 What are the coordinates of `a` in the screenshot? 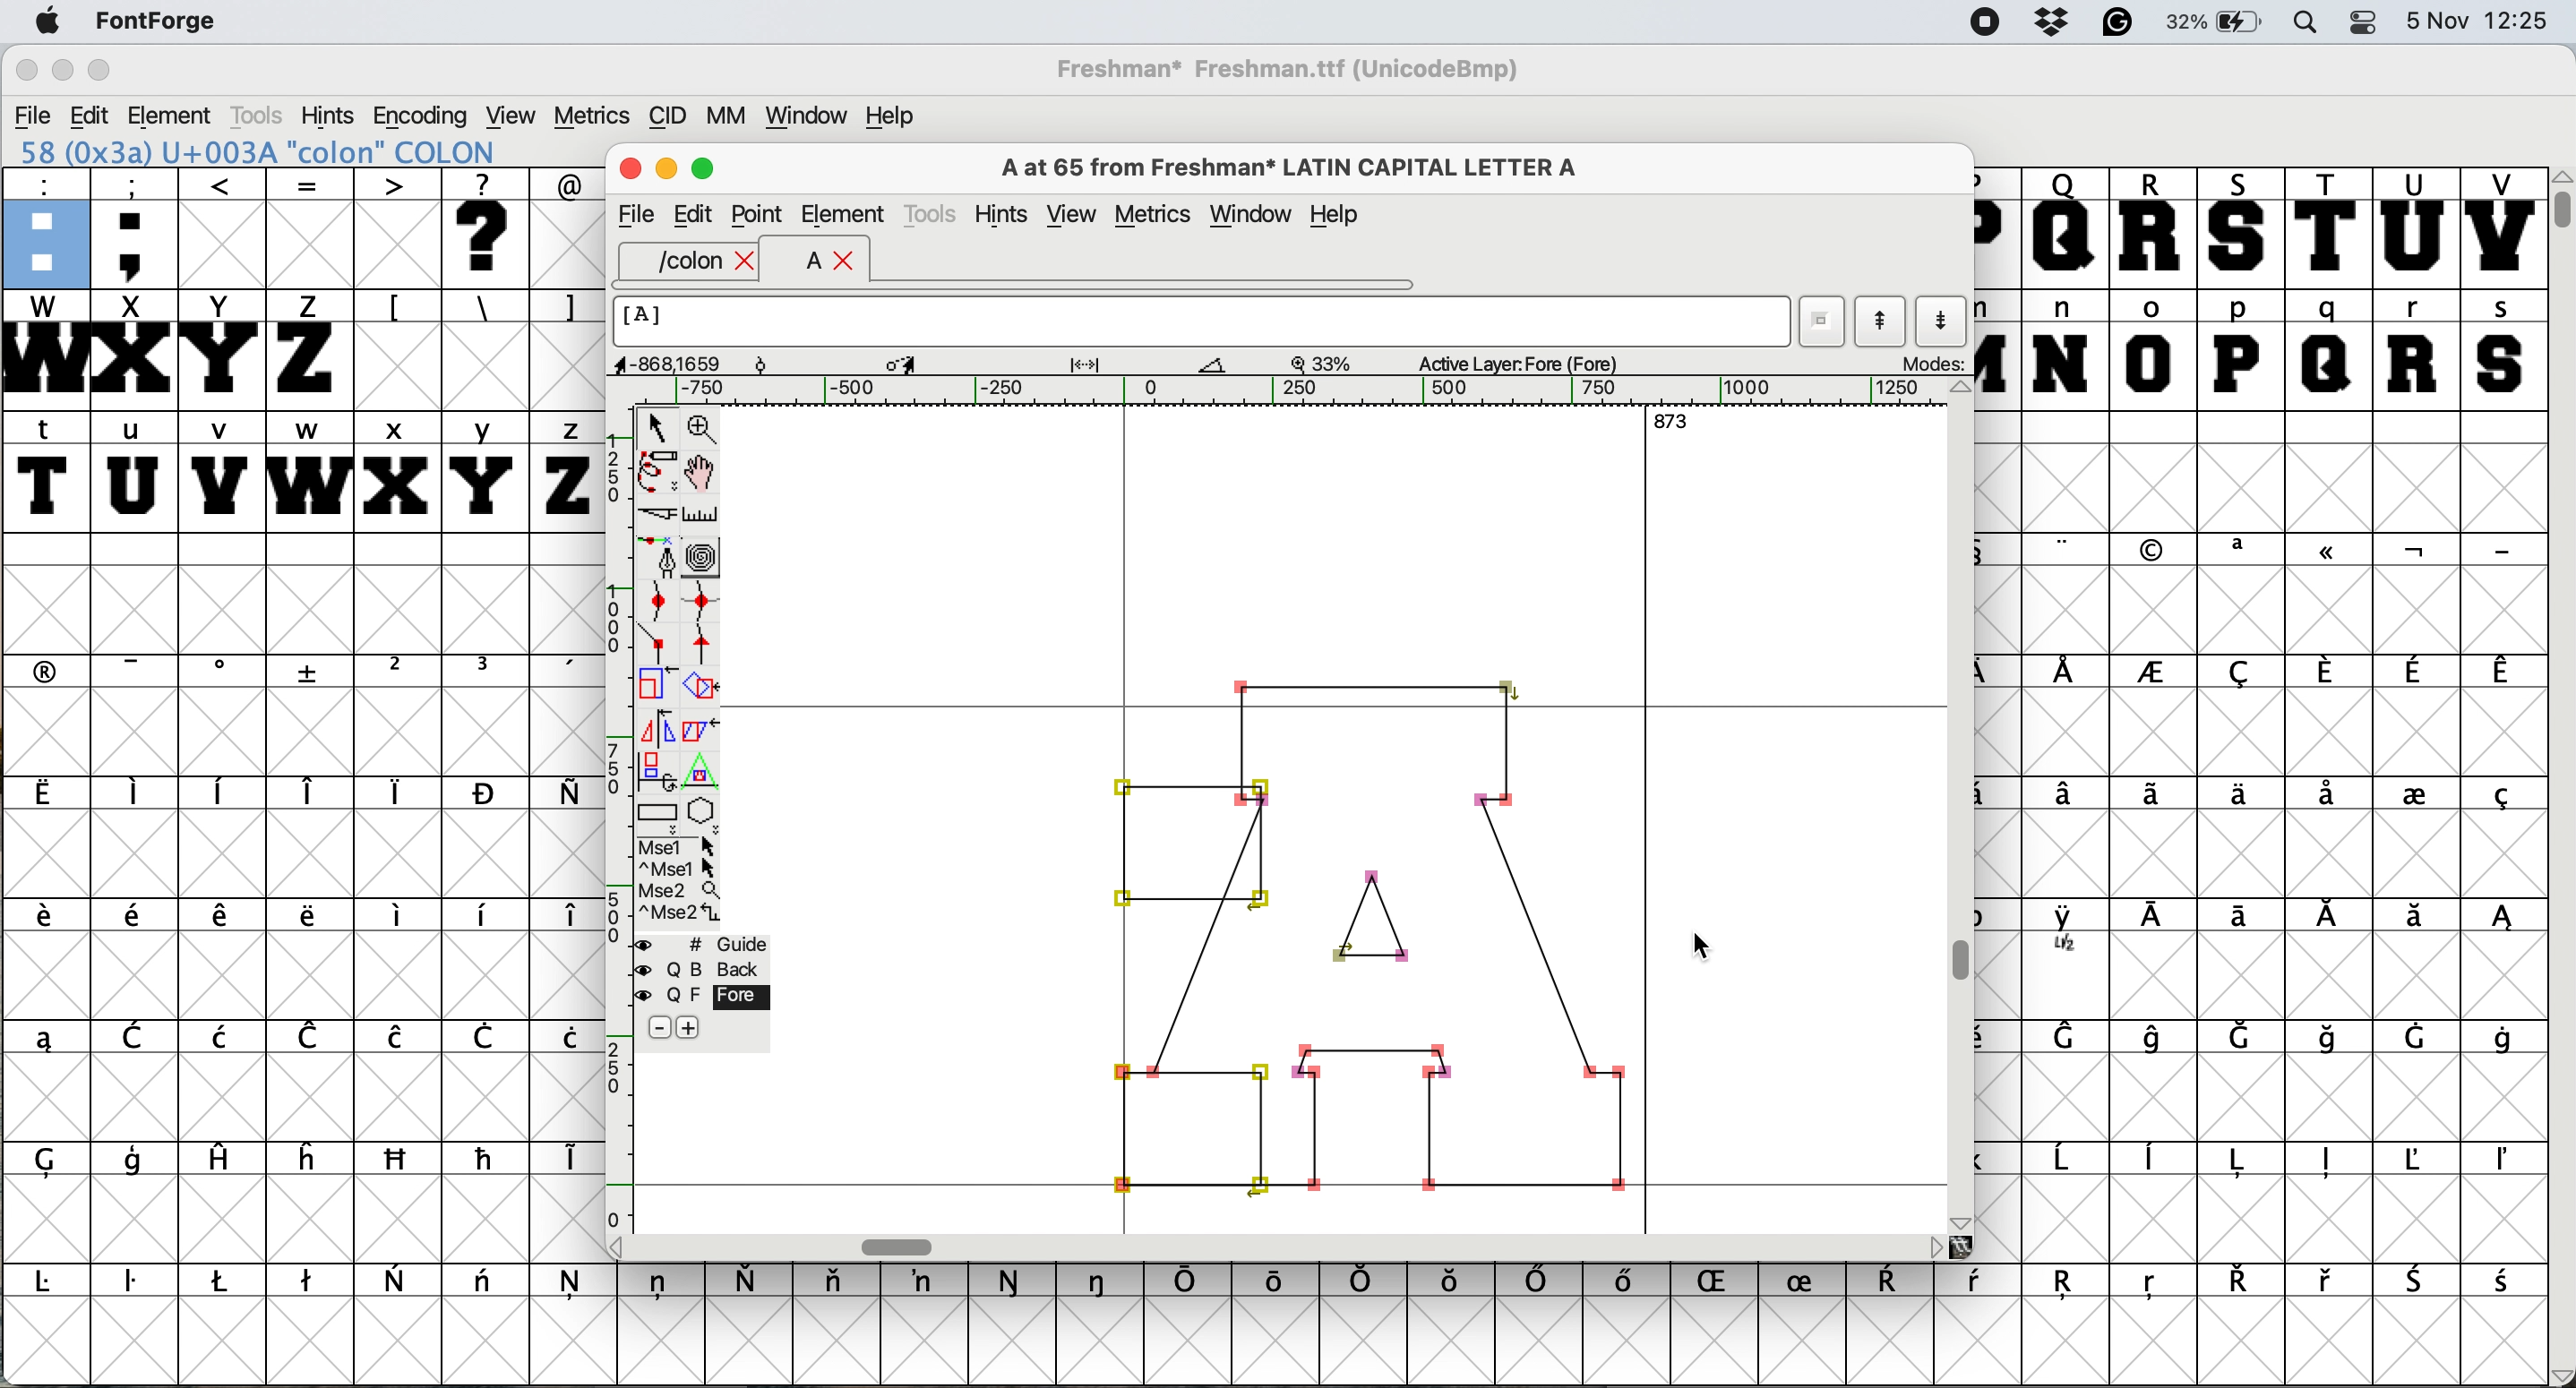 It's located at (801, 263).